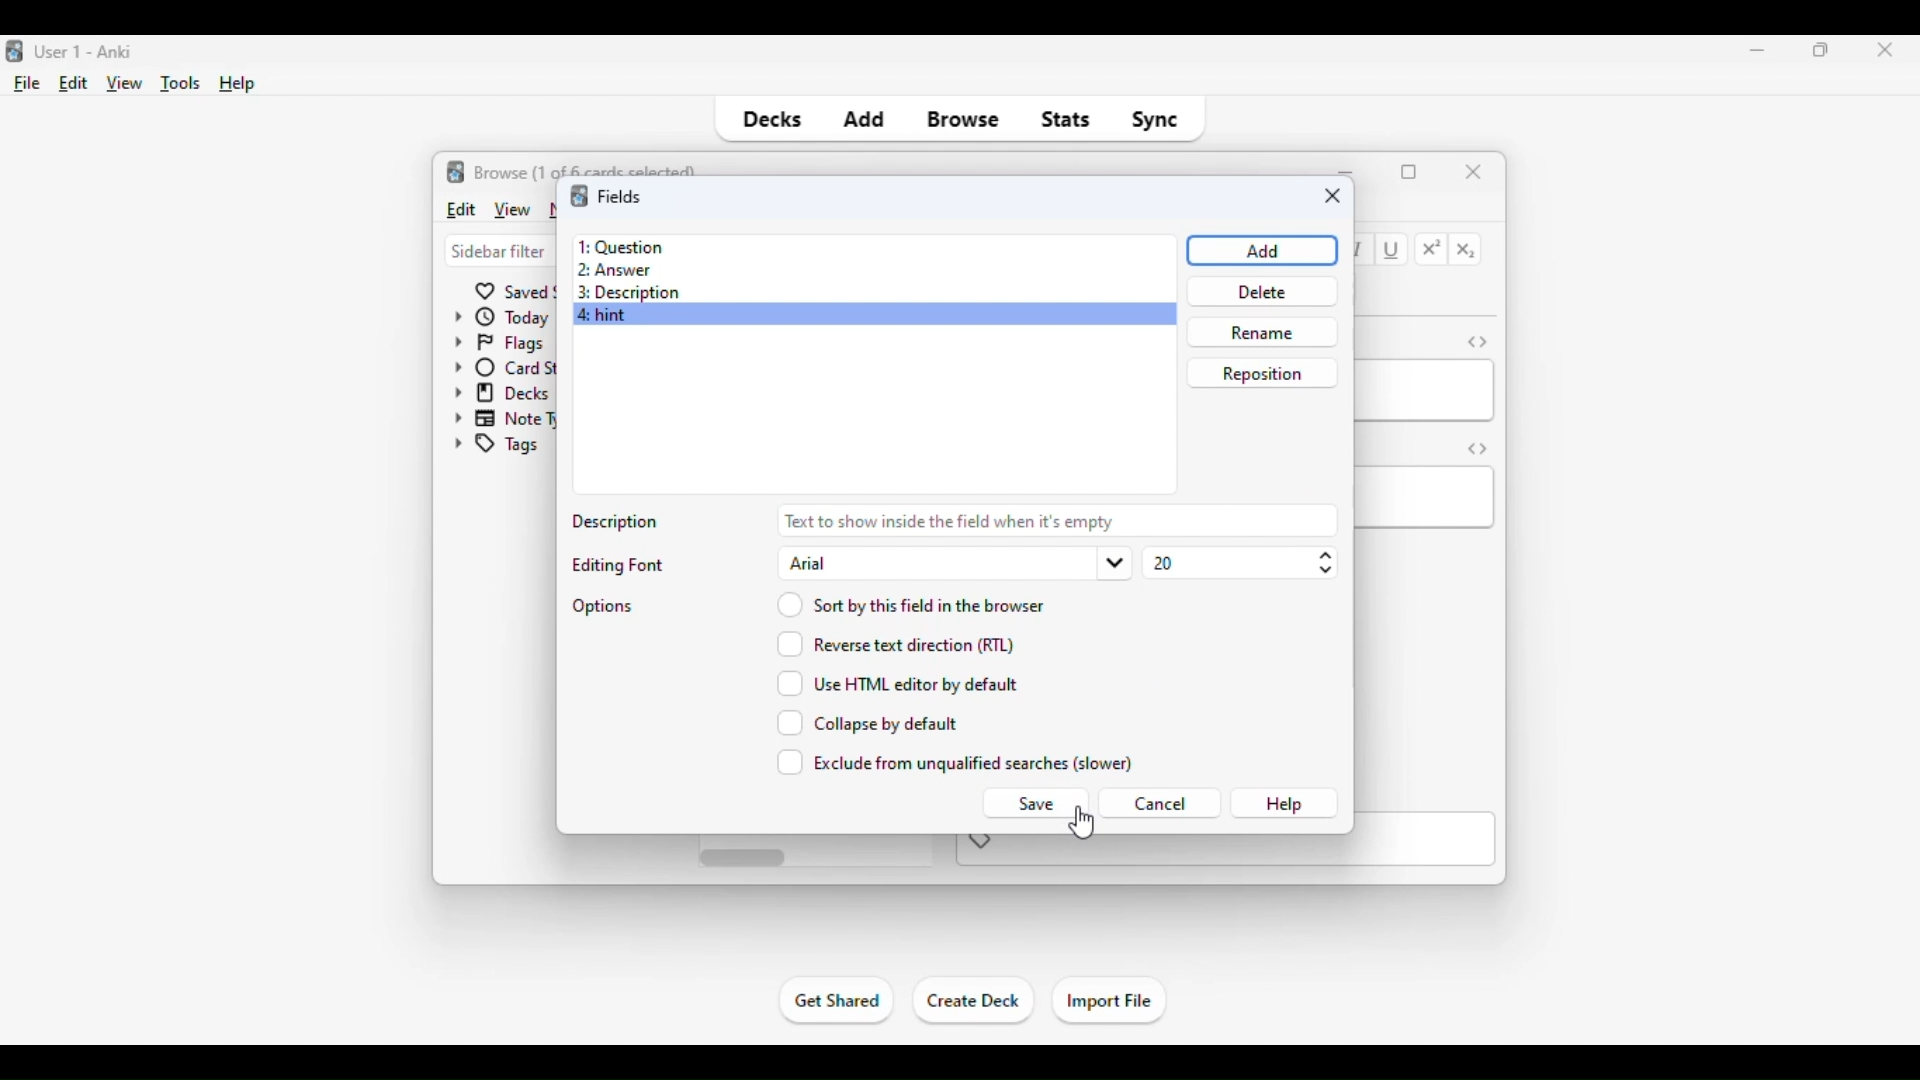  Describe the element at coordinates (956, 762) in the screenshot. I see `exclude from unqualified searches (slower)` at that location.